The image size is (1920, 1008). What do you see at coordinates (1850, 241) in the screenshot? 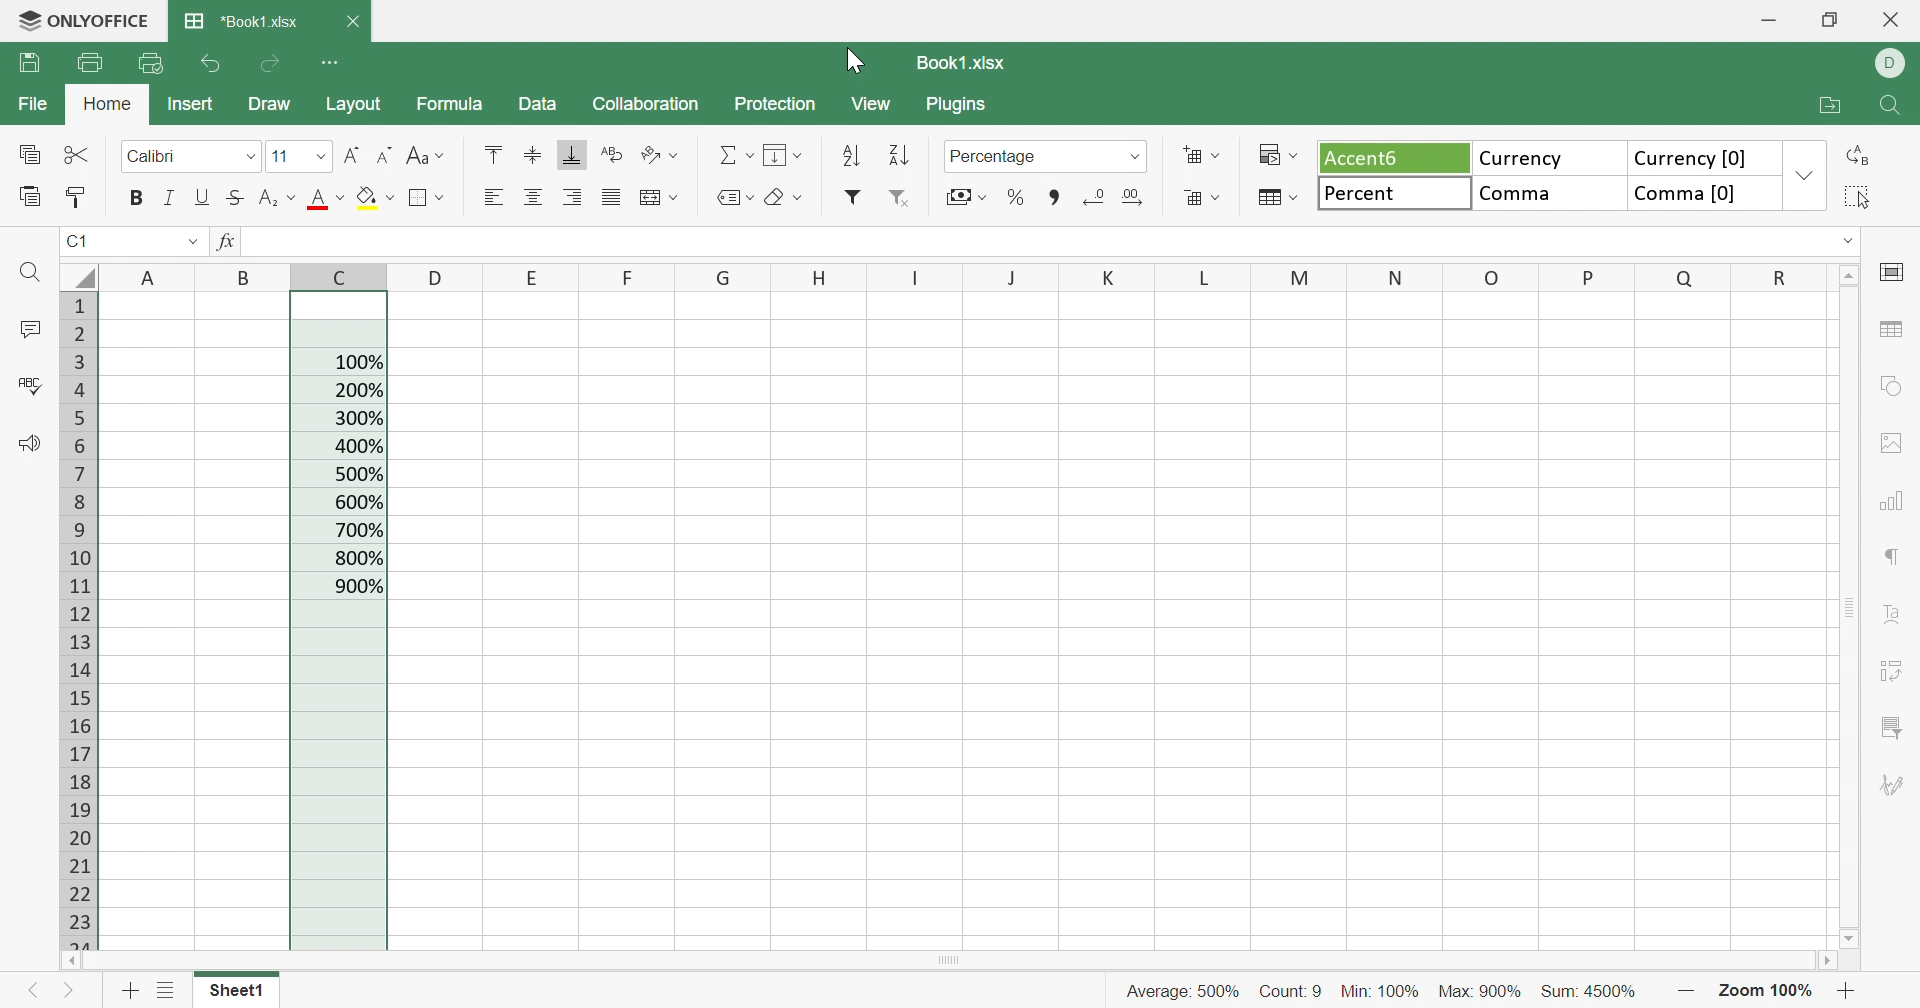
I see `Drop Down` at bounding box center [1850, 241].